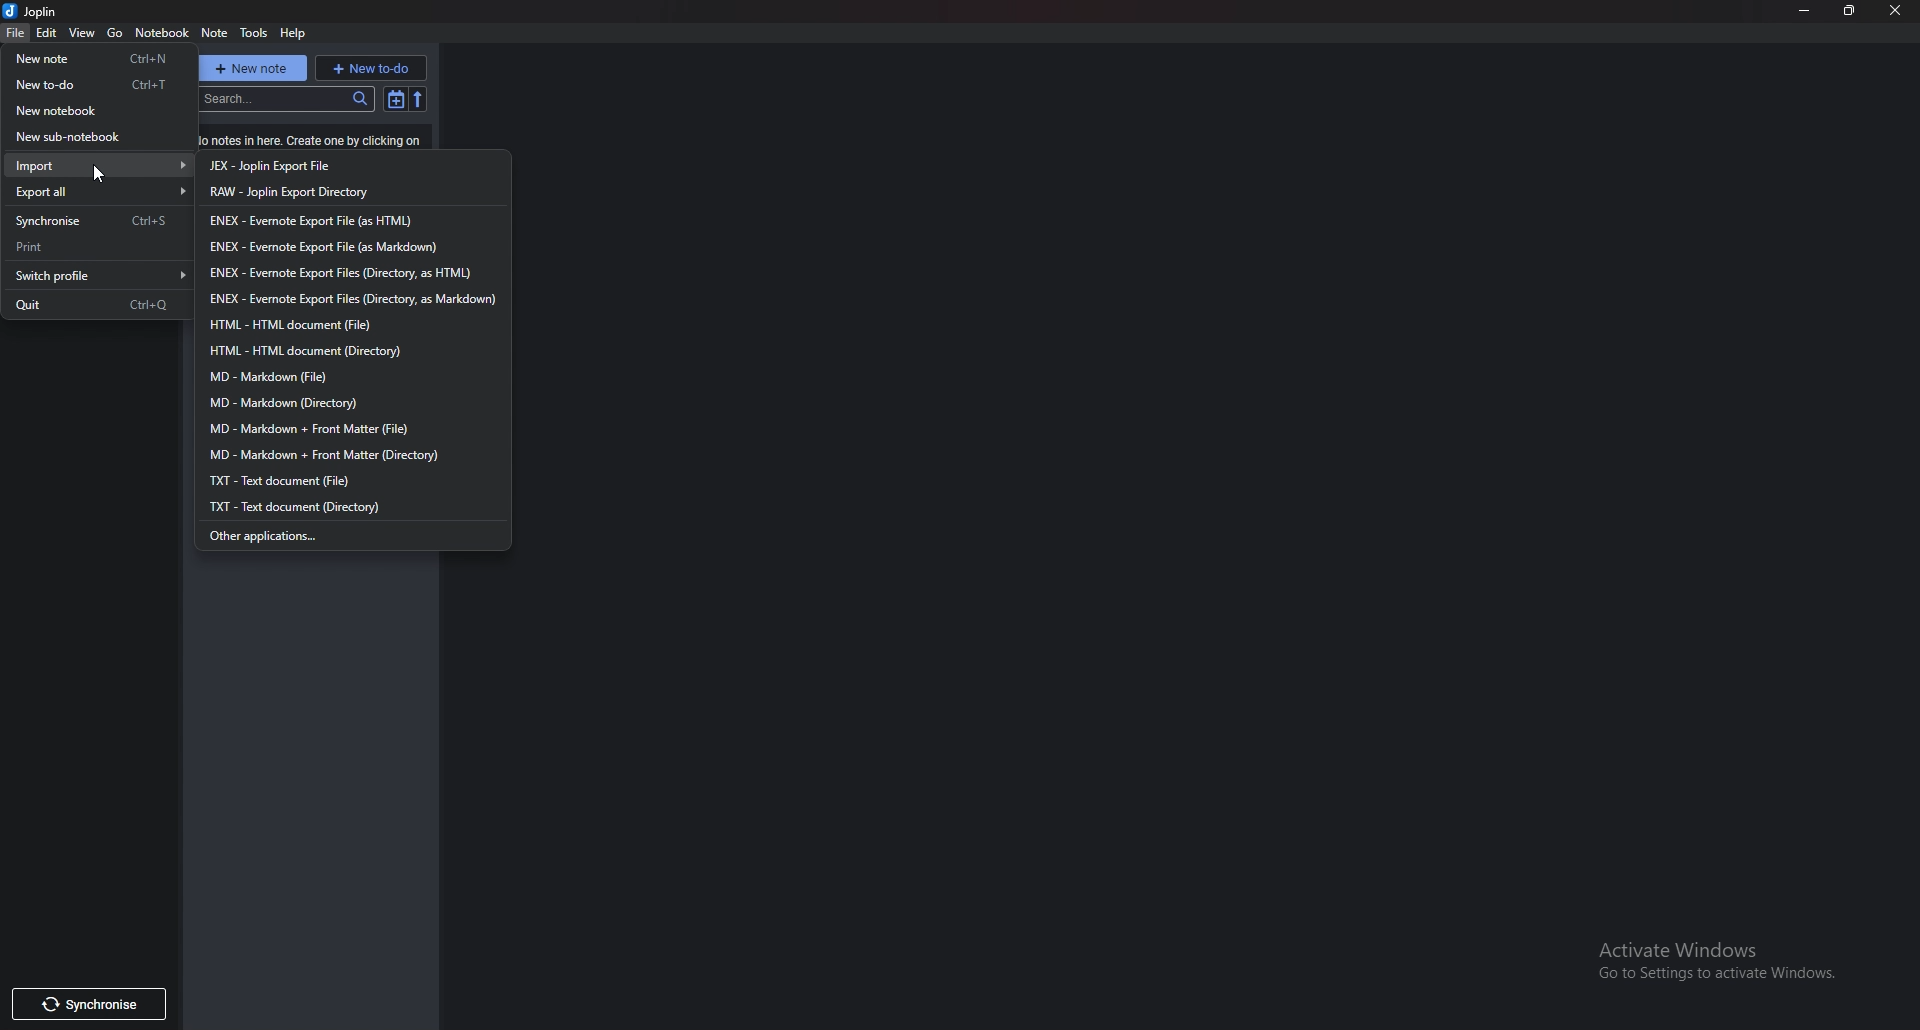 The width and height of the screenshot is (1920, 1030). Describe the element at coordinates (278, 375) in the screenshot. I see `markdown file` at that location.